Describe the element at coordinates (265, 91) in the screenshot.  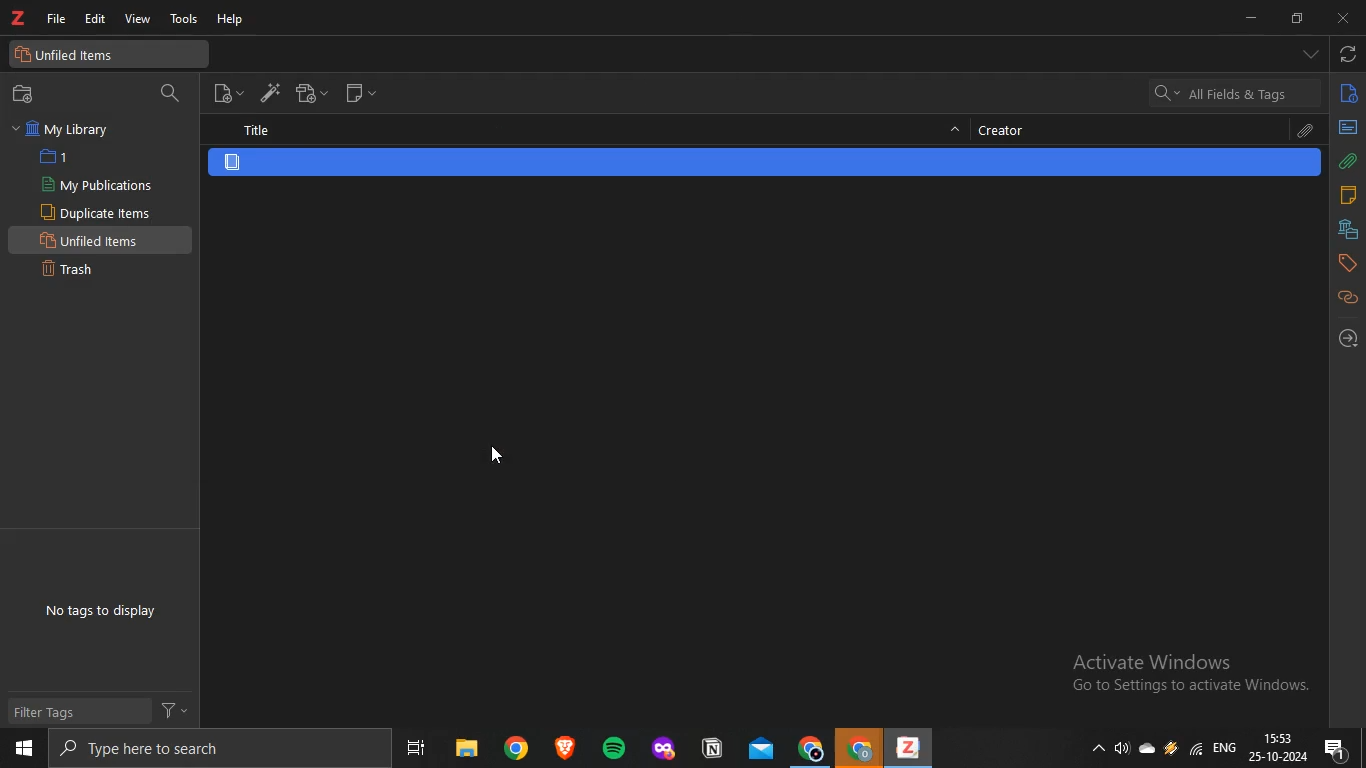
I see `add item by identifier` at that location.